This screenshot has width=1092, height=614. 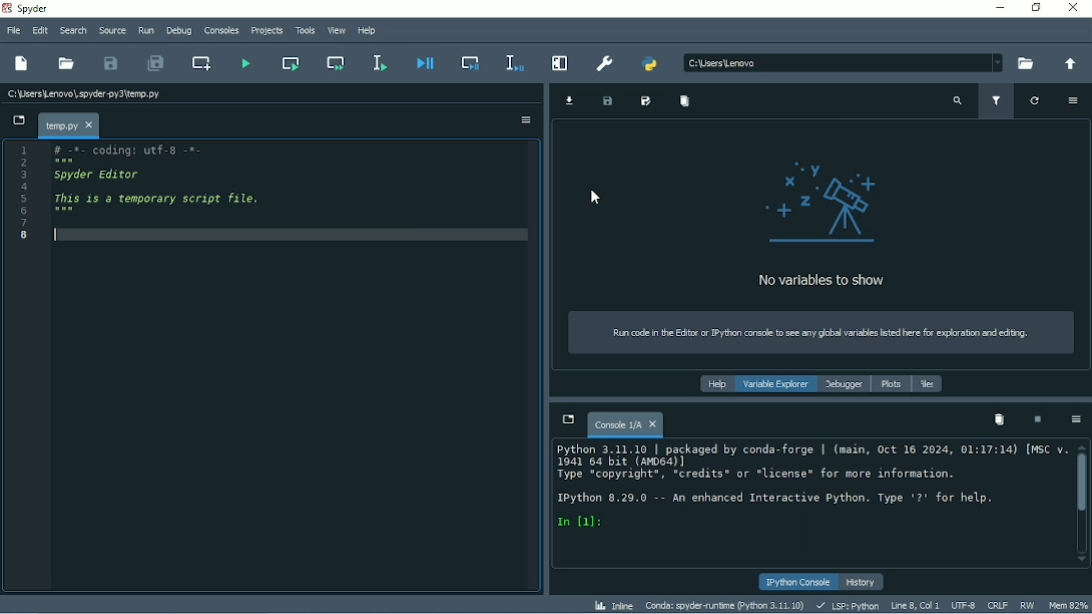 What do you see at coordinates (424, 63) in the screenshot?
I see `Debug file` at bounding box center [424, 63].